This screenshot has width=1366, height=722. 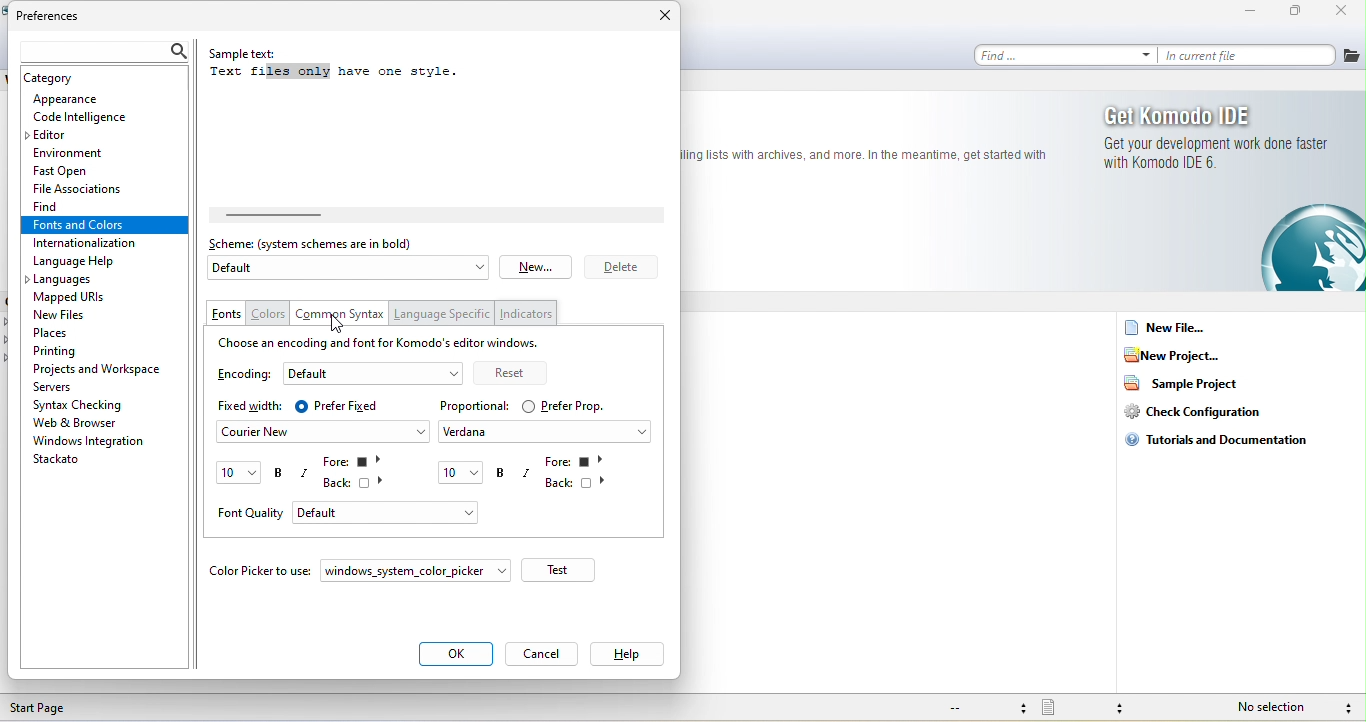 I want to click on place, so click(x=62, y=333).